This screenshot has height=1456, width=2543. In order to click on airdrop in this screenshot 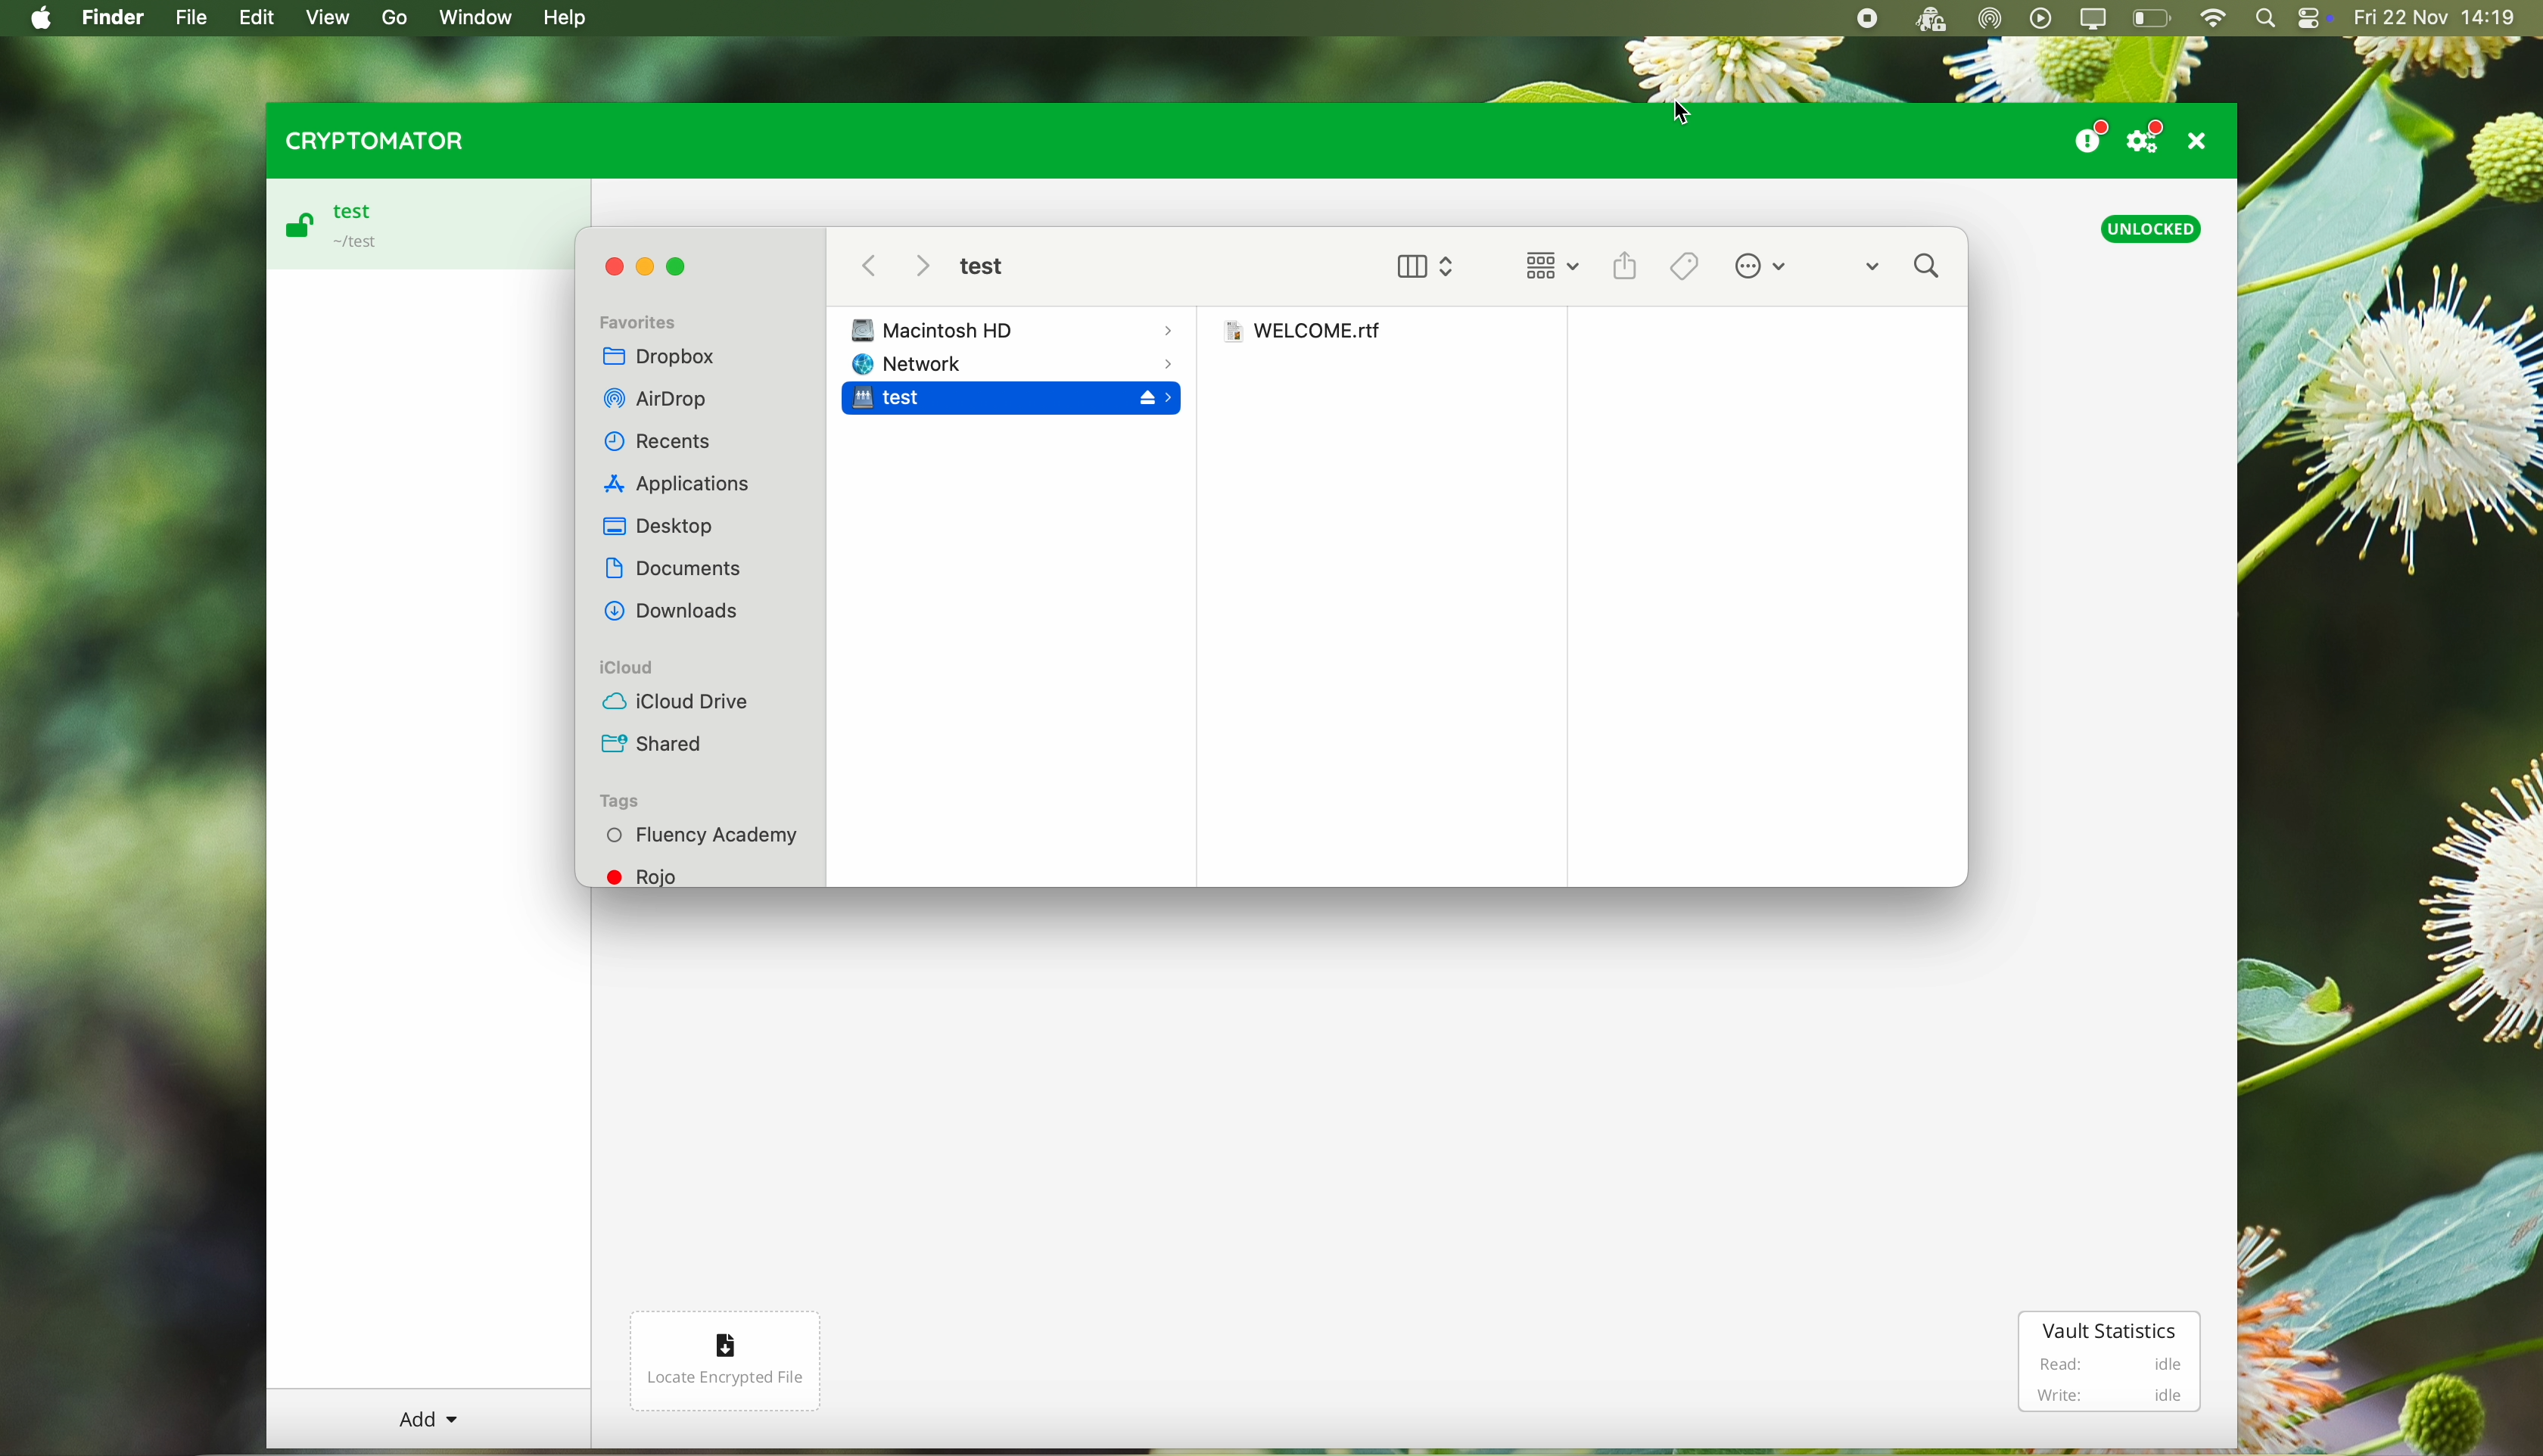, I will do `click(1991, 19)`.